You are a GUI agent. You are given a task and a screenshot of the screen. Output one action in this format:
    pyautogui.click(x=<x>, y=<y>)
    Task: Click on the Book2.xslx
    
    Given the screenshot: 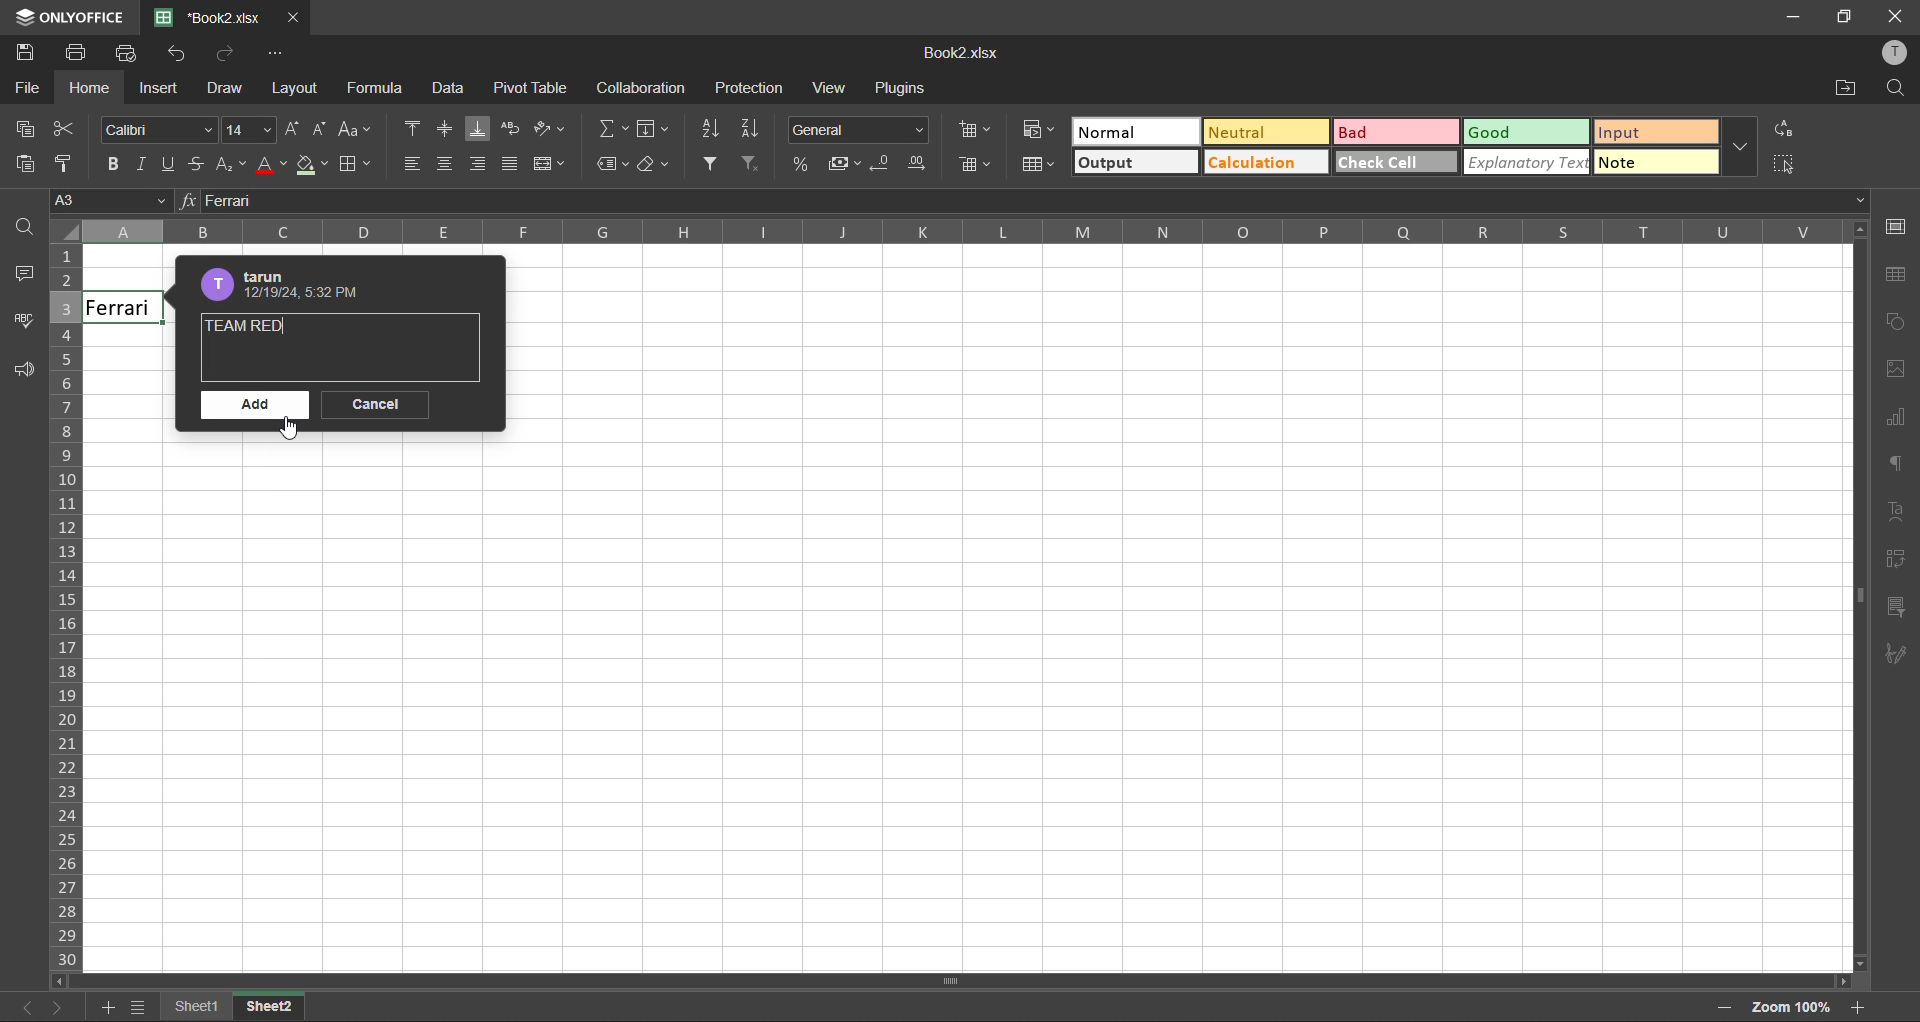 What is the action you would take?
    pyautogui.click(x=963, y=53)
    